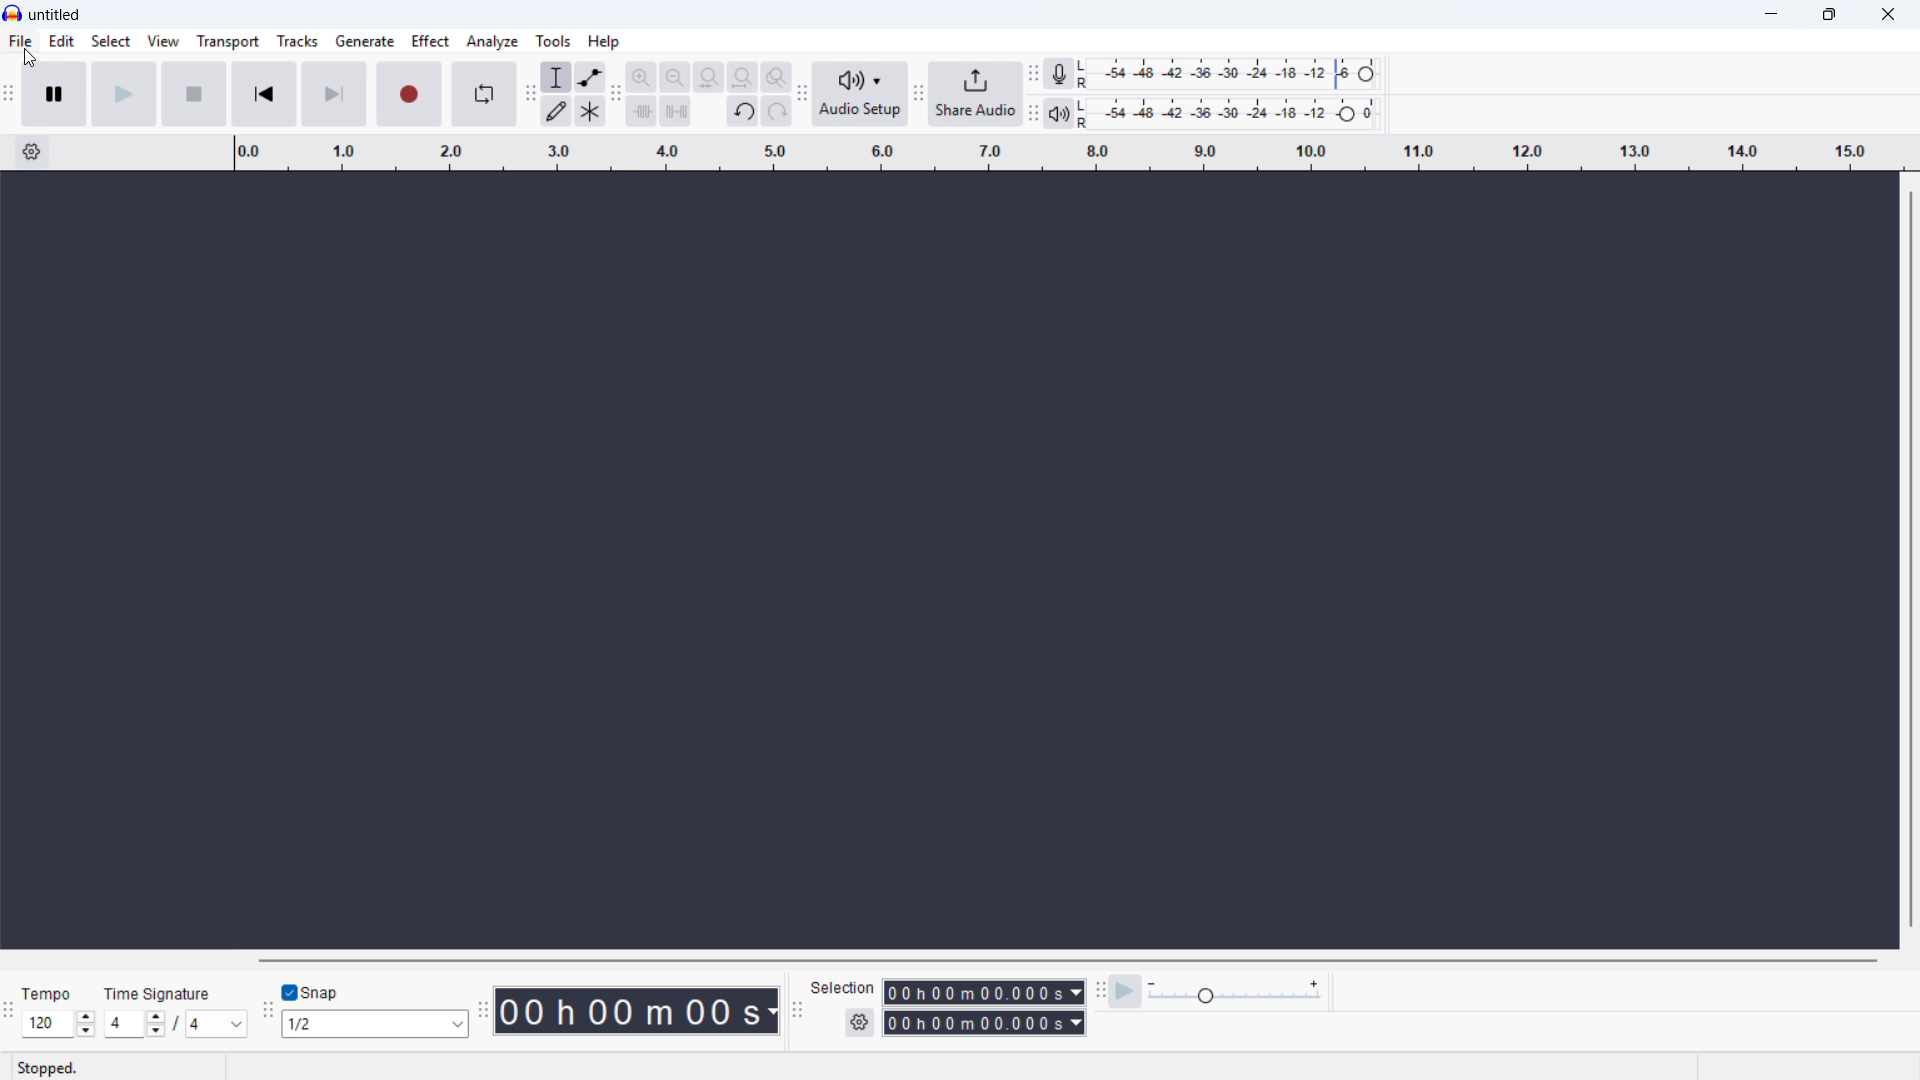  What do you see at coordinates (1059, 115) in the screenshot?
I see `Playback metre ` at bounding box center [1059, 115].